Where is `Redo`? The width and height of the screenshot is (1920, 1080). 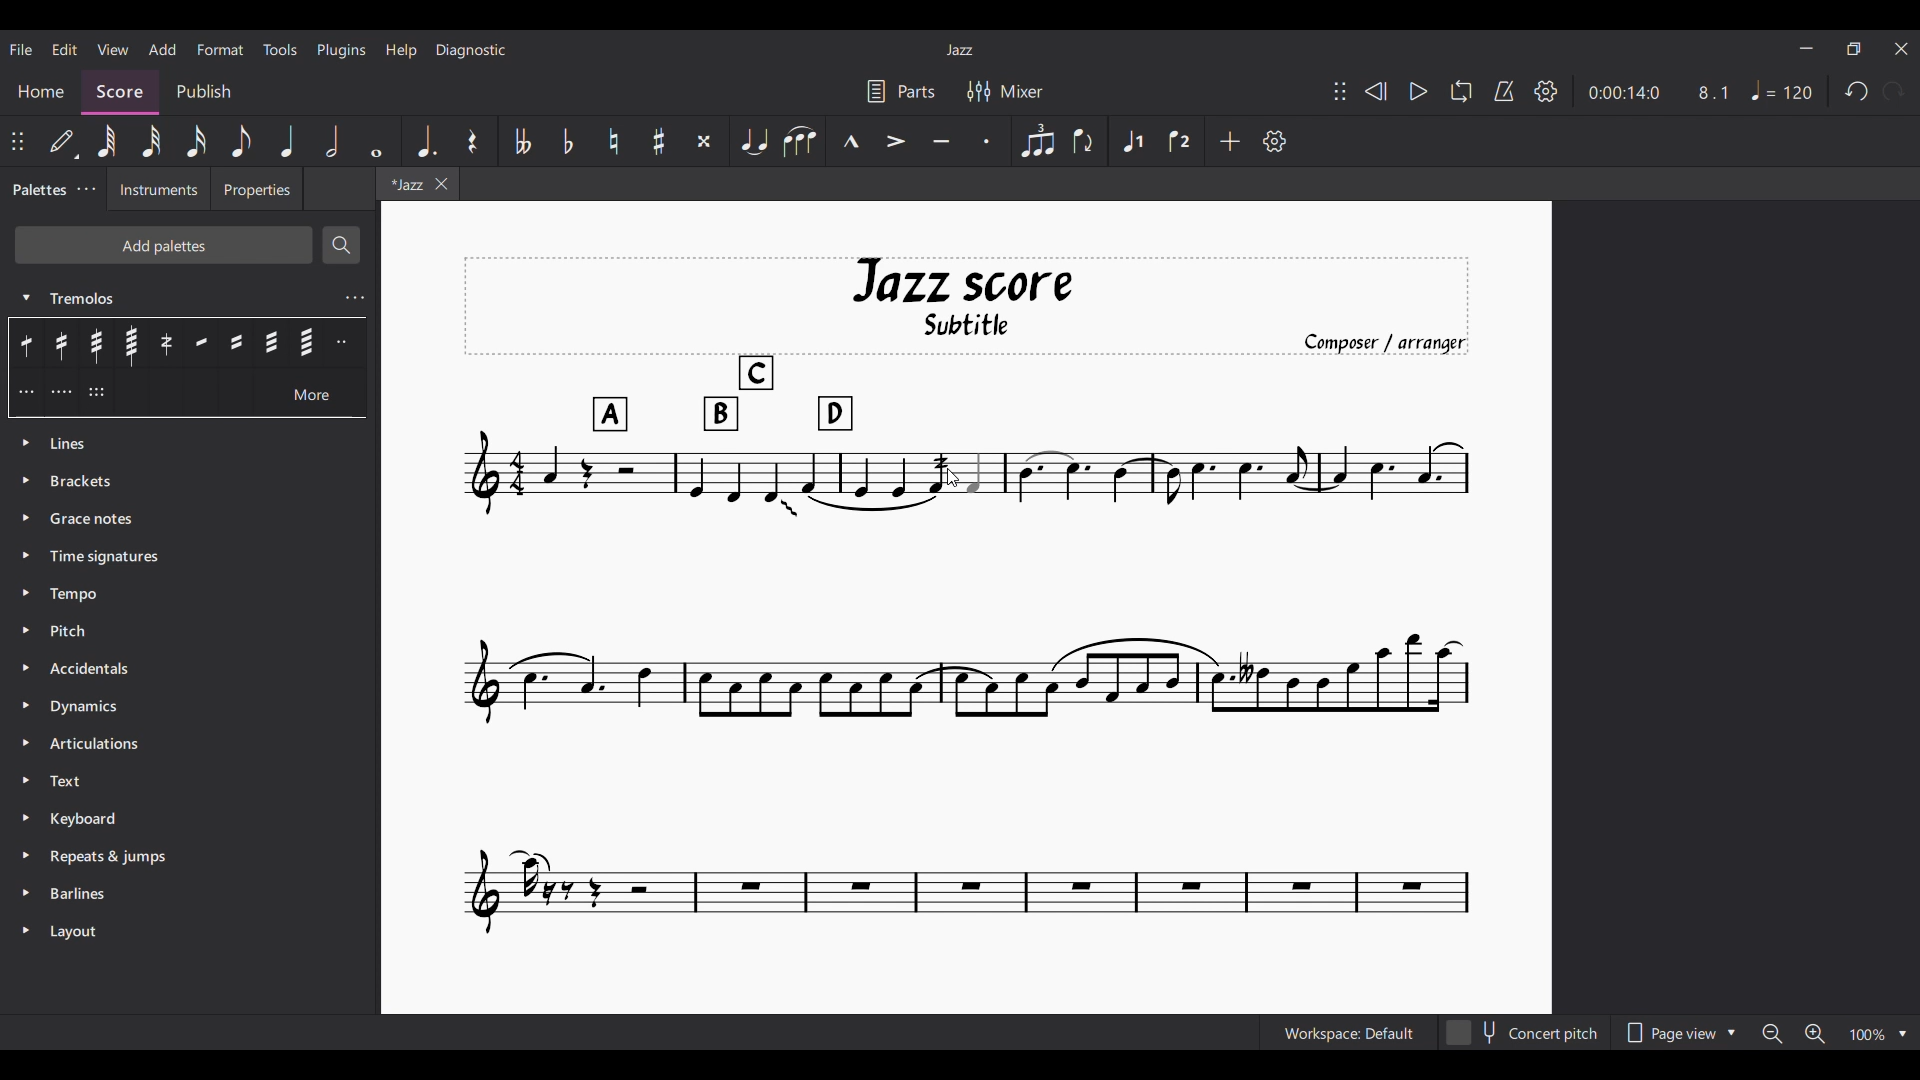
Redo is located at coordinates (1895, 91).